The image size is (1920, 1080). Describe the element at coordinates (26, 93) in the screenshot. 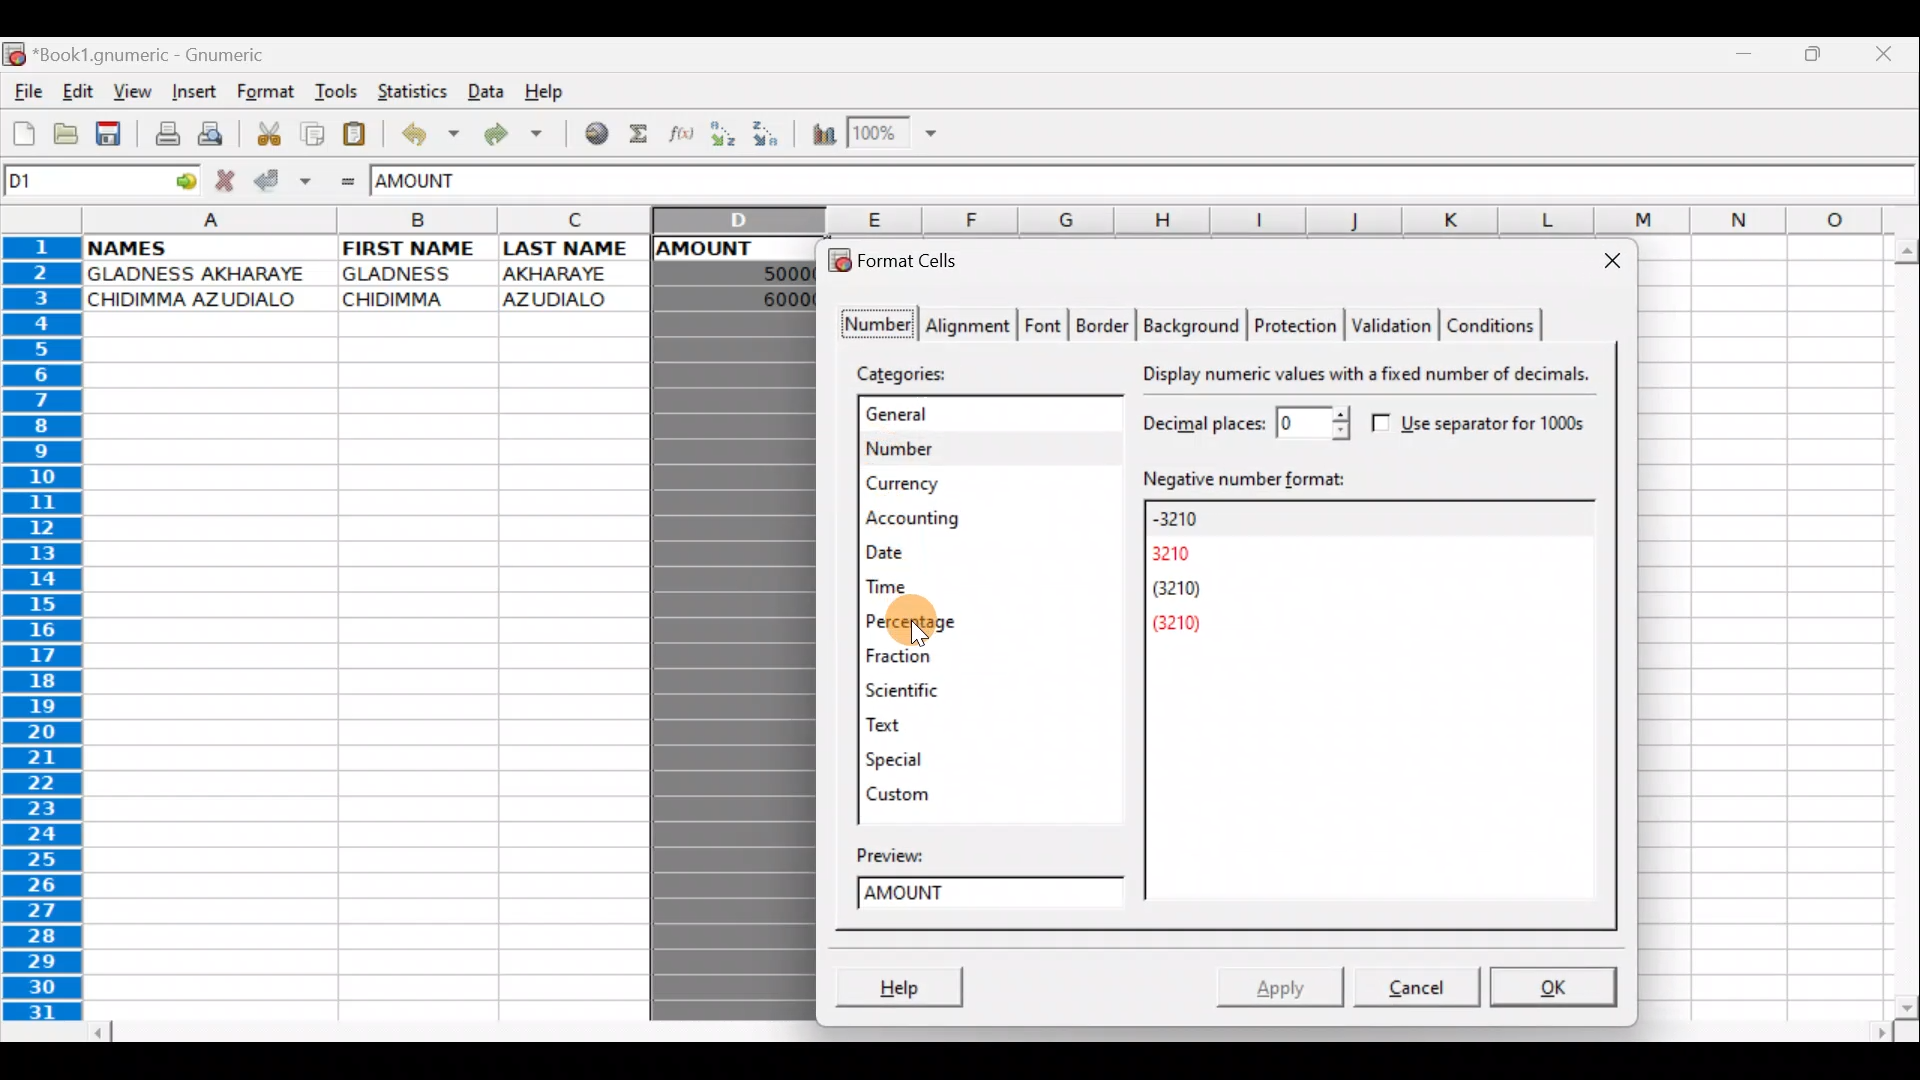

I see `File` at that location.